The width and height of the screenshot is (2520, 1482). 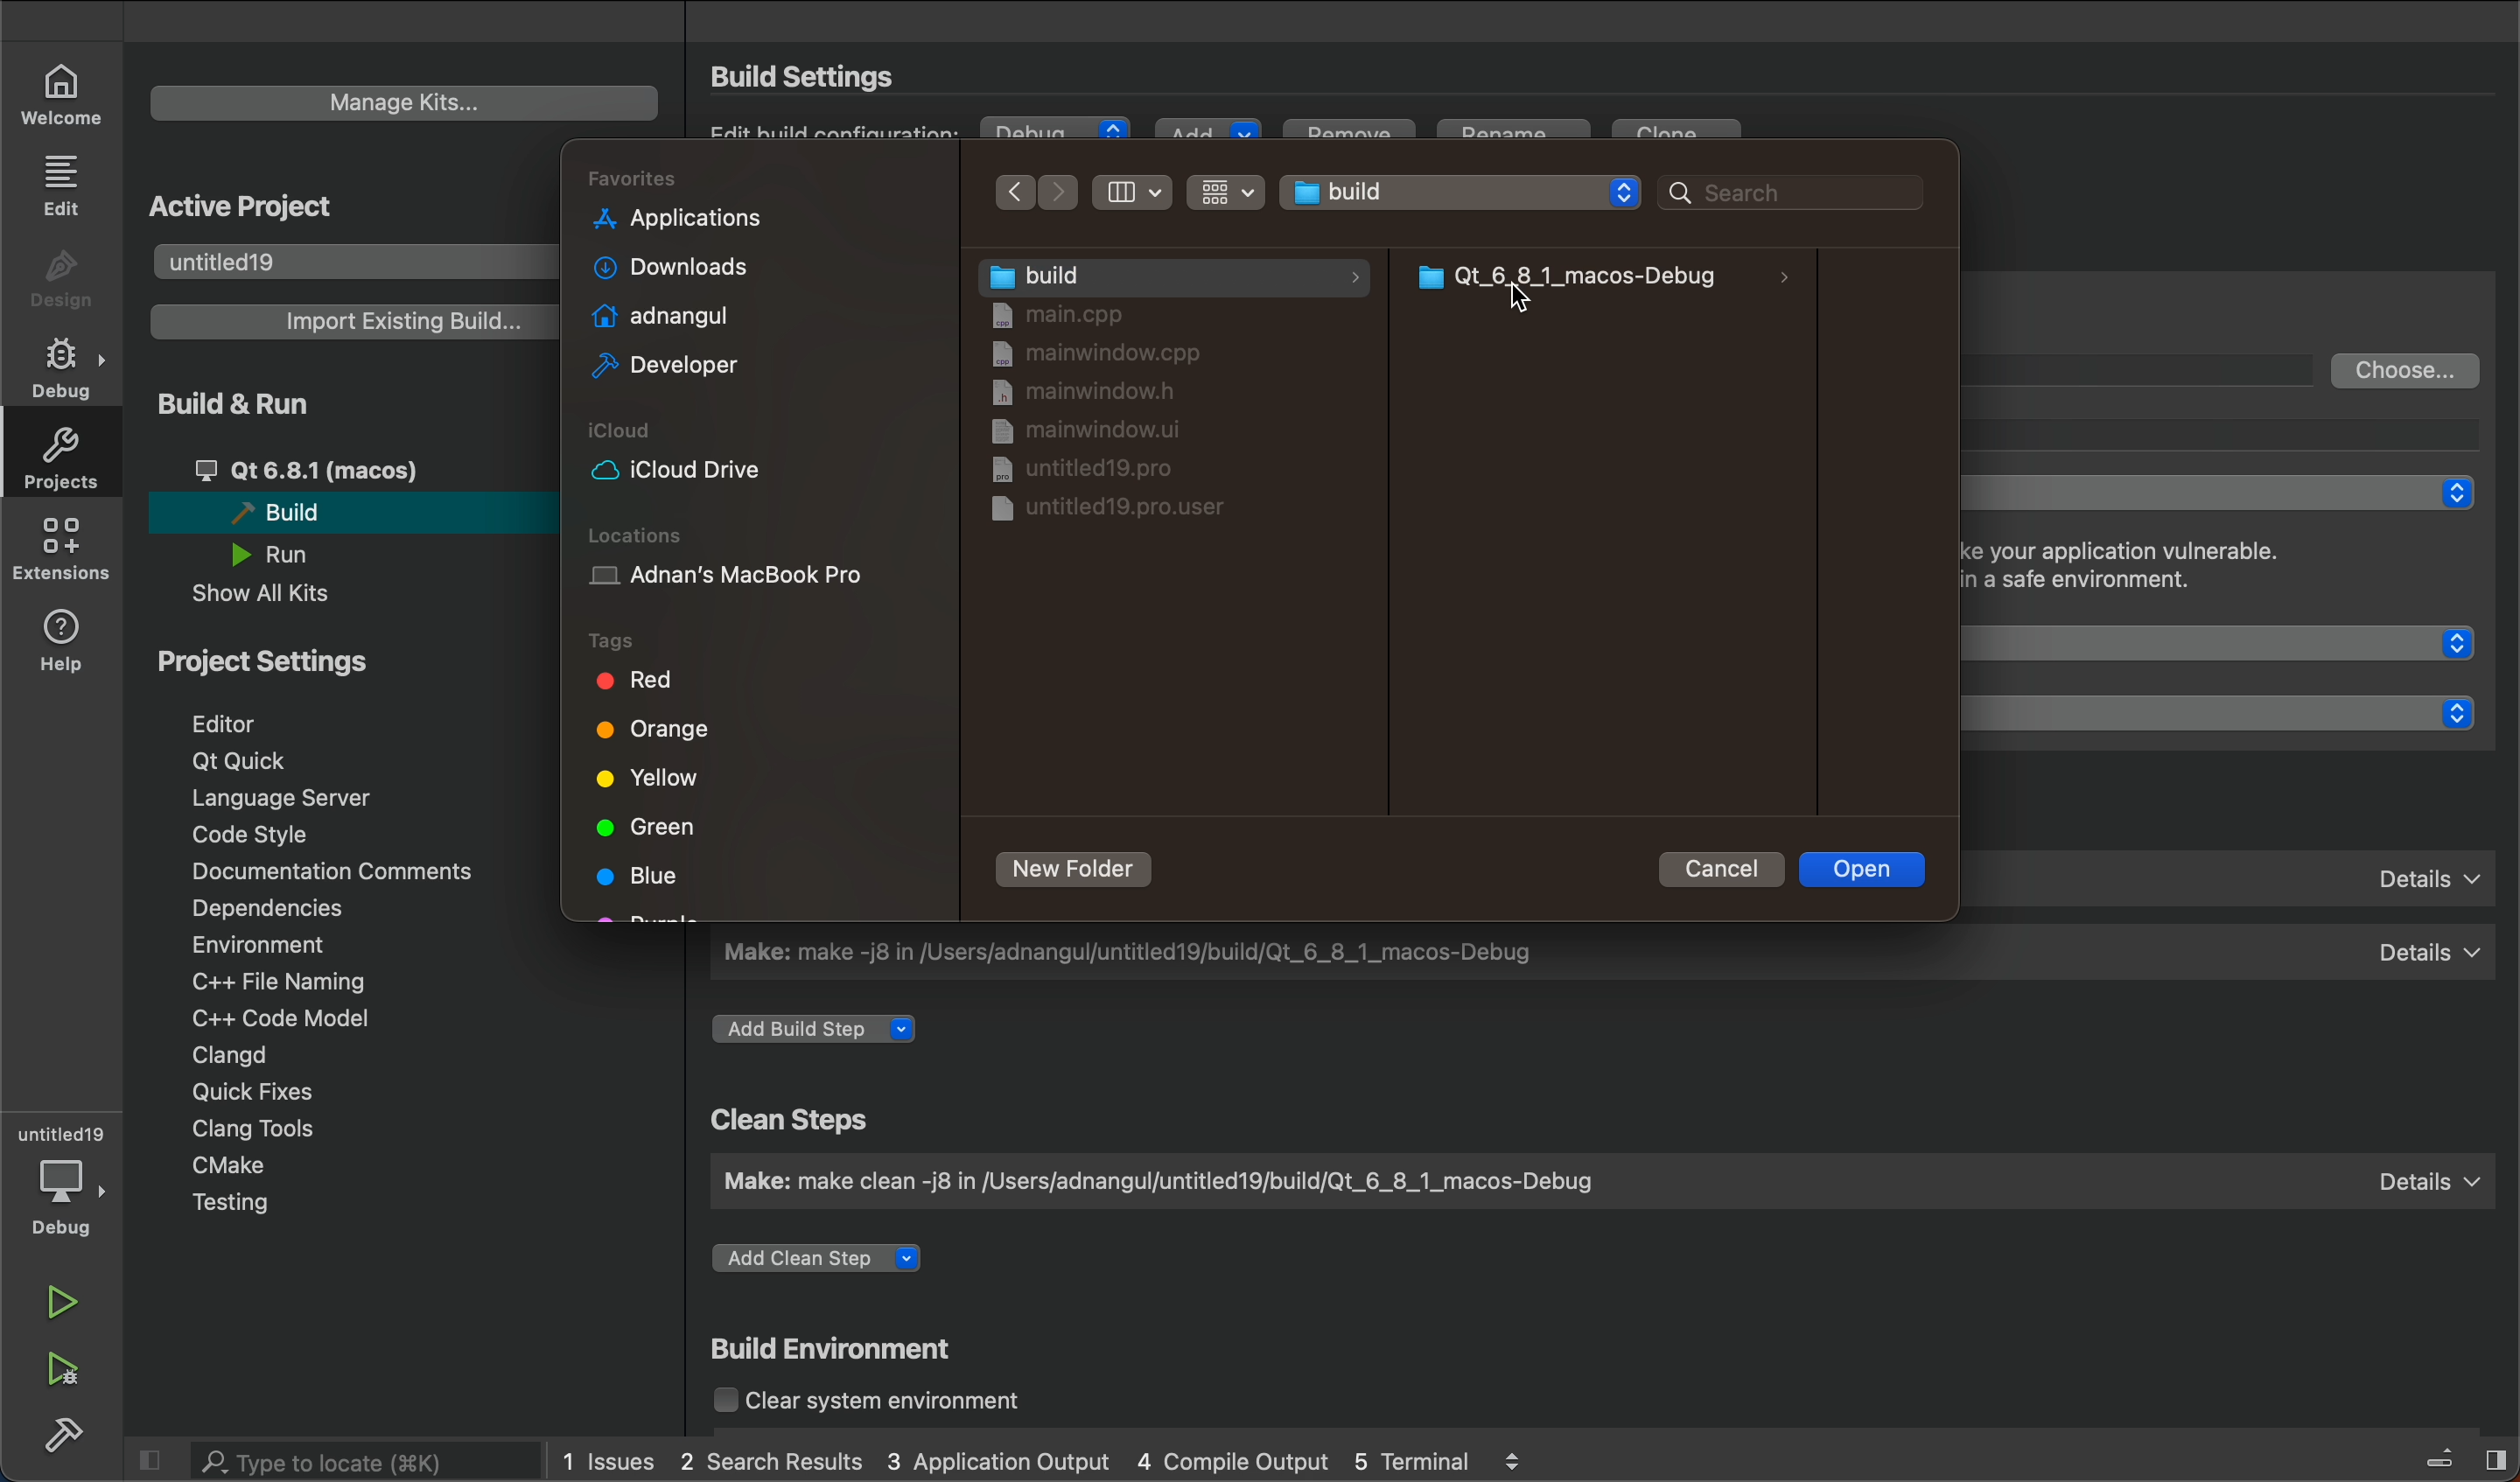 I want to click on search, so click(x=1777, y=191).